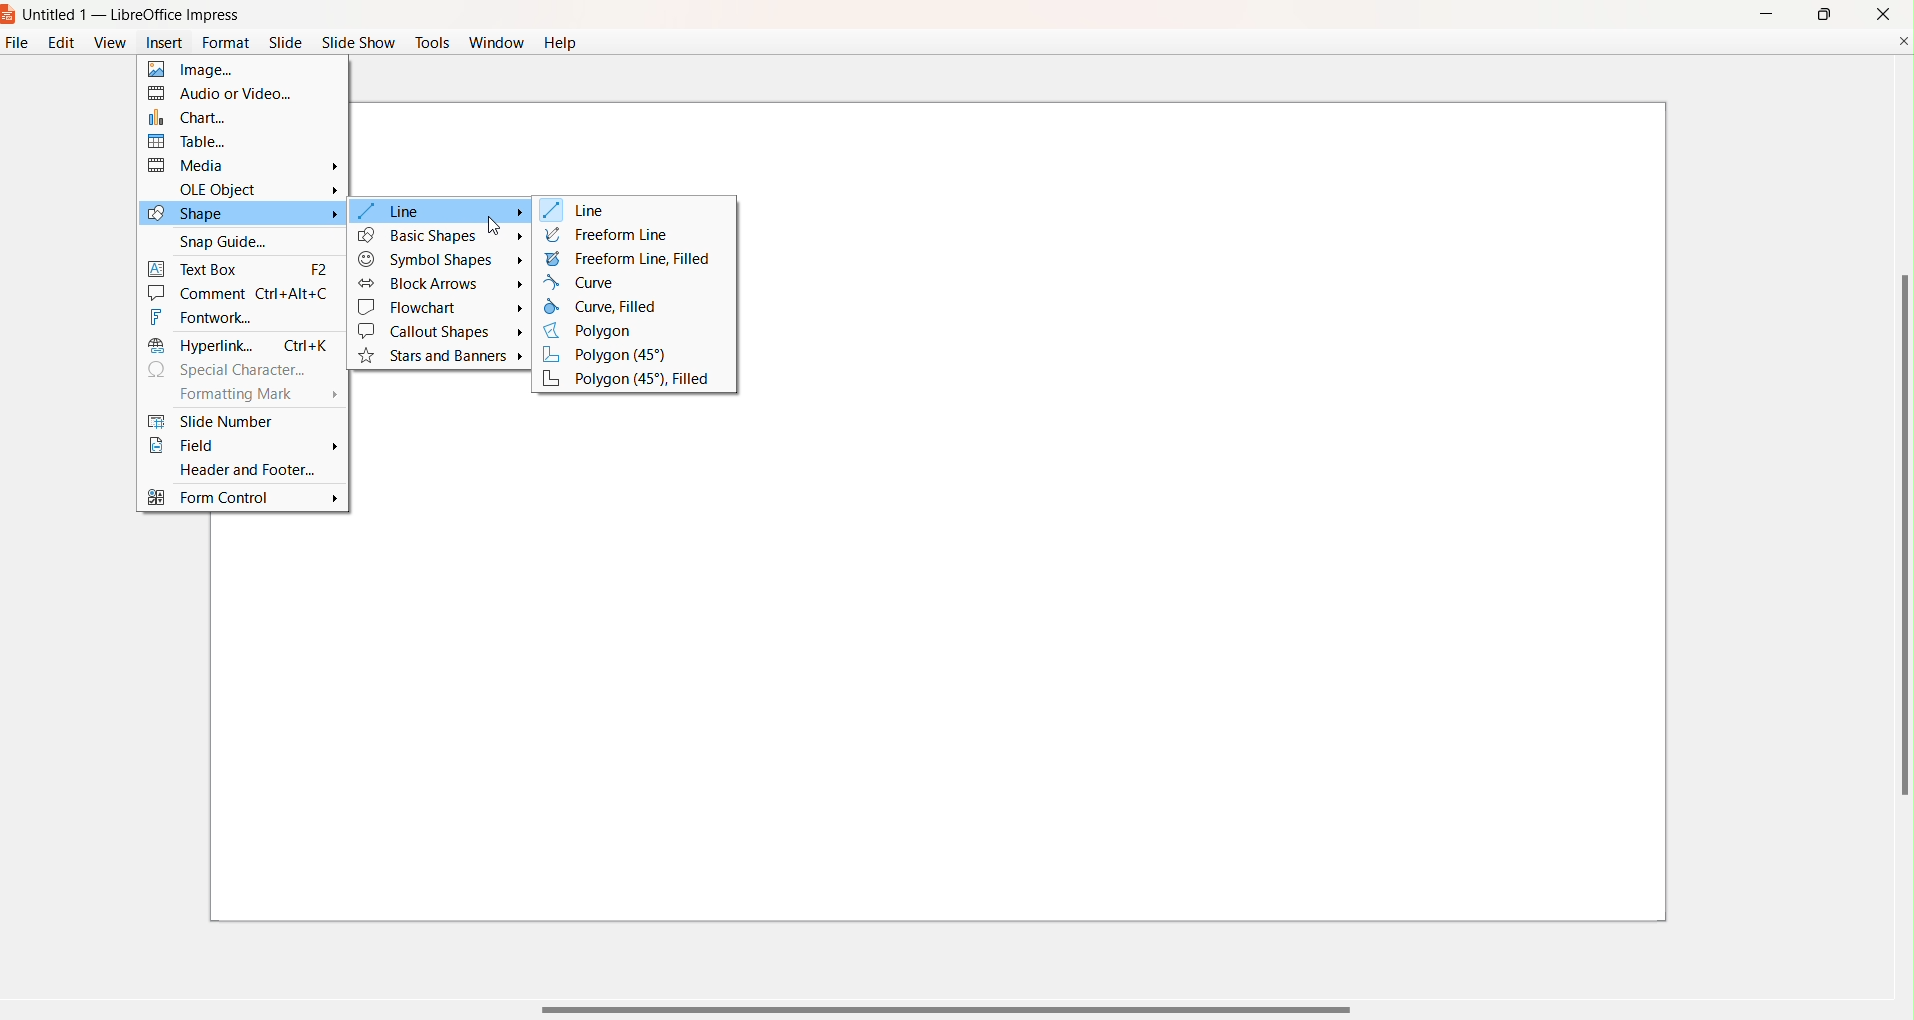 This screenshot has height=1020, width=1914. Describe the element at coordinates (441, 308) in the screenshot. I see `Flowchart` at that location.